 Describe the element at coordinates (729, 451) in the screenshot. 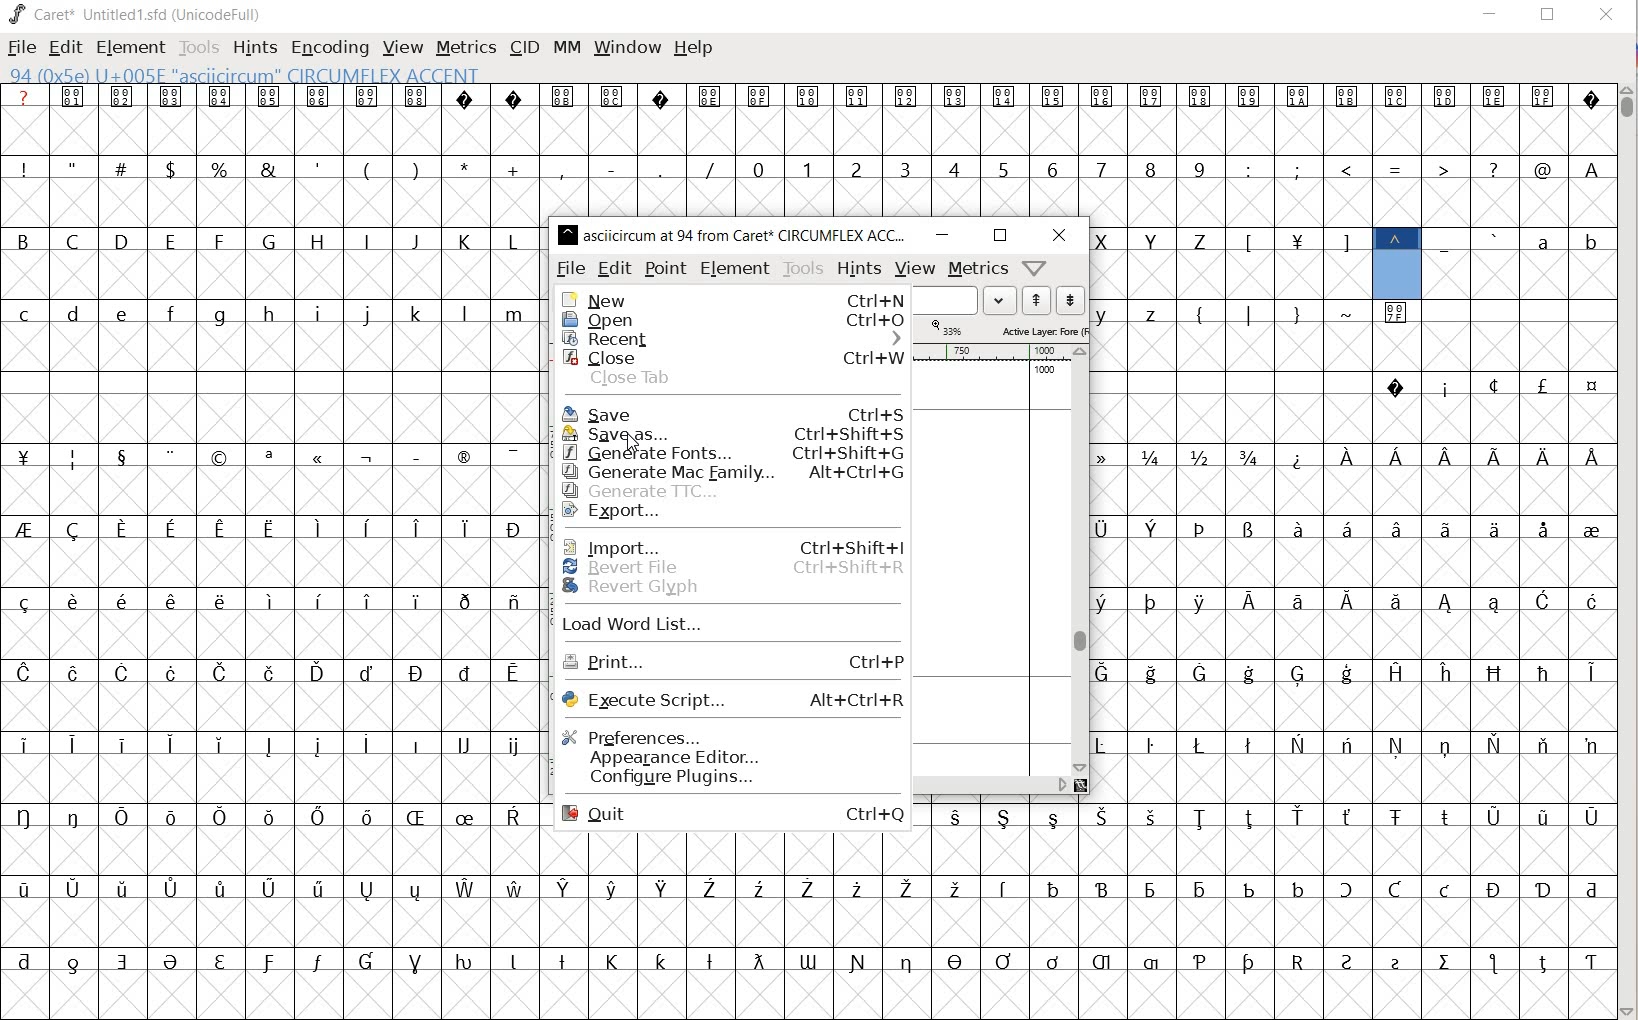

I see `Generate fonts` at that location.